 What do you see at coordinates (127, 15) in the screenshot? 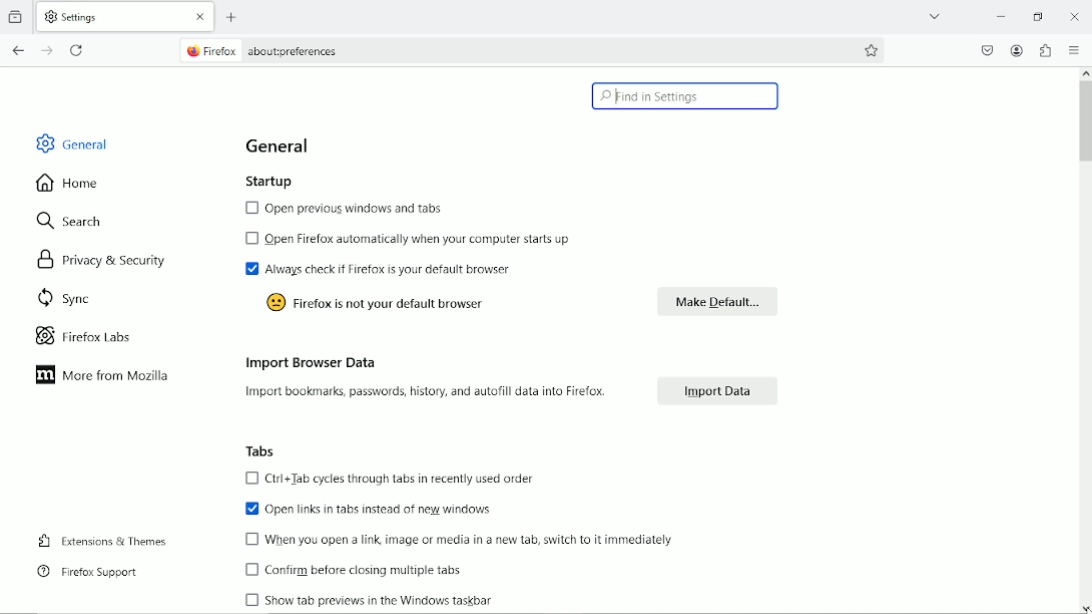
I see `settings tab` at bounding box center [127, 15].